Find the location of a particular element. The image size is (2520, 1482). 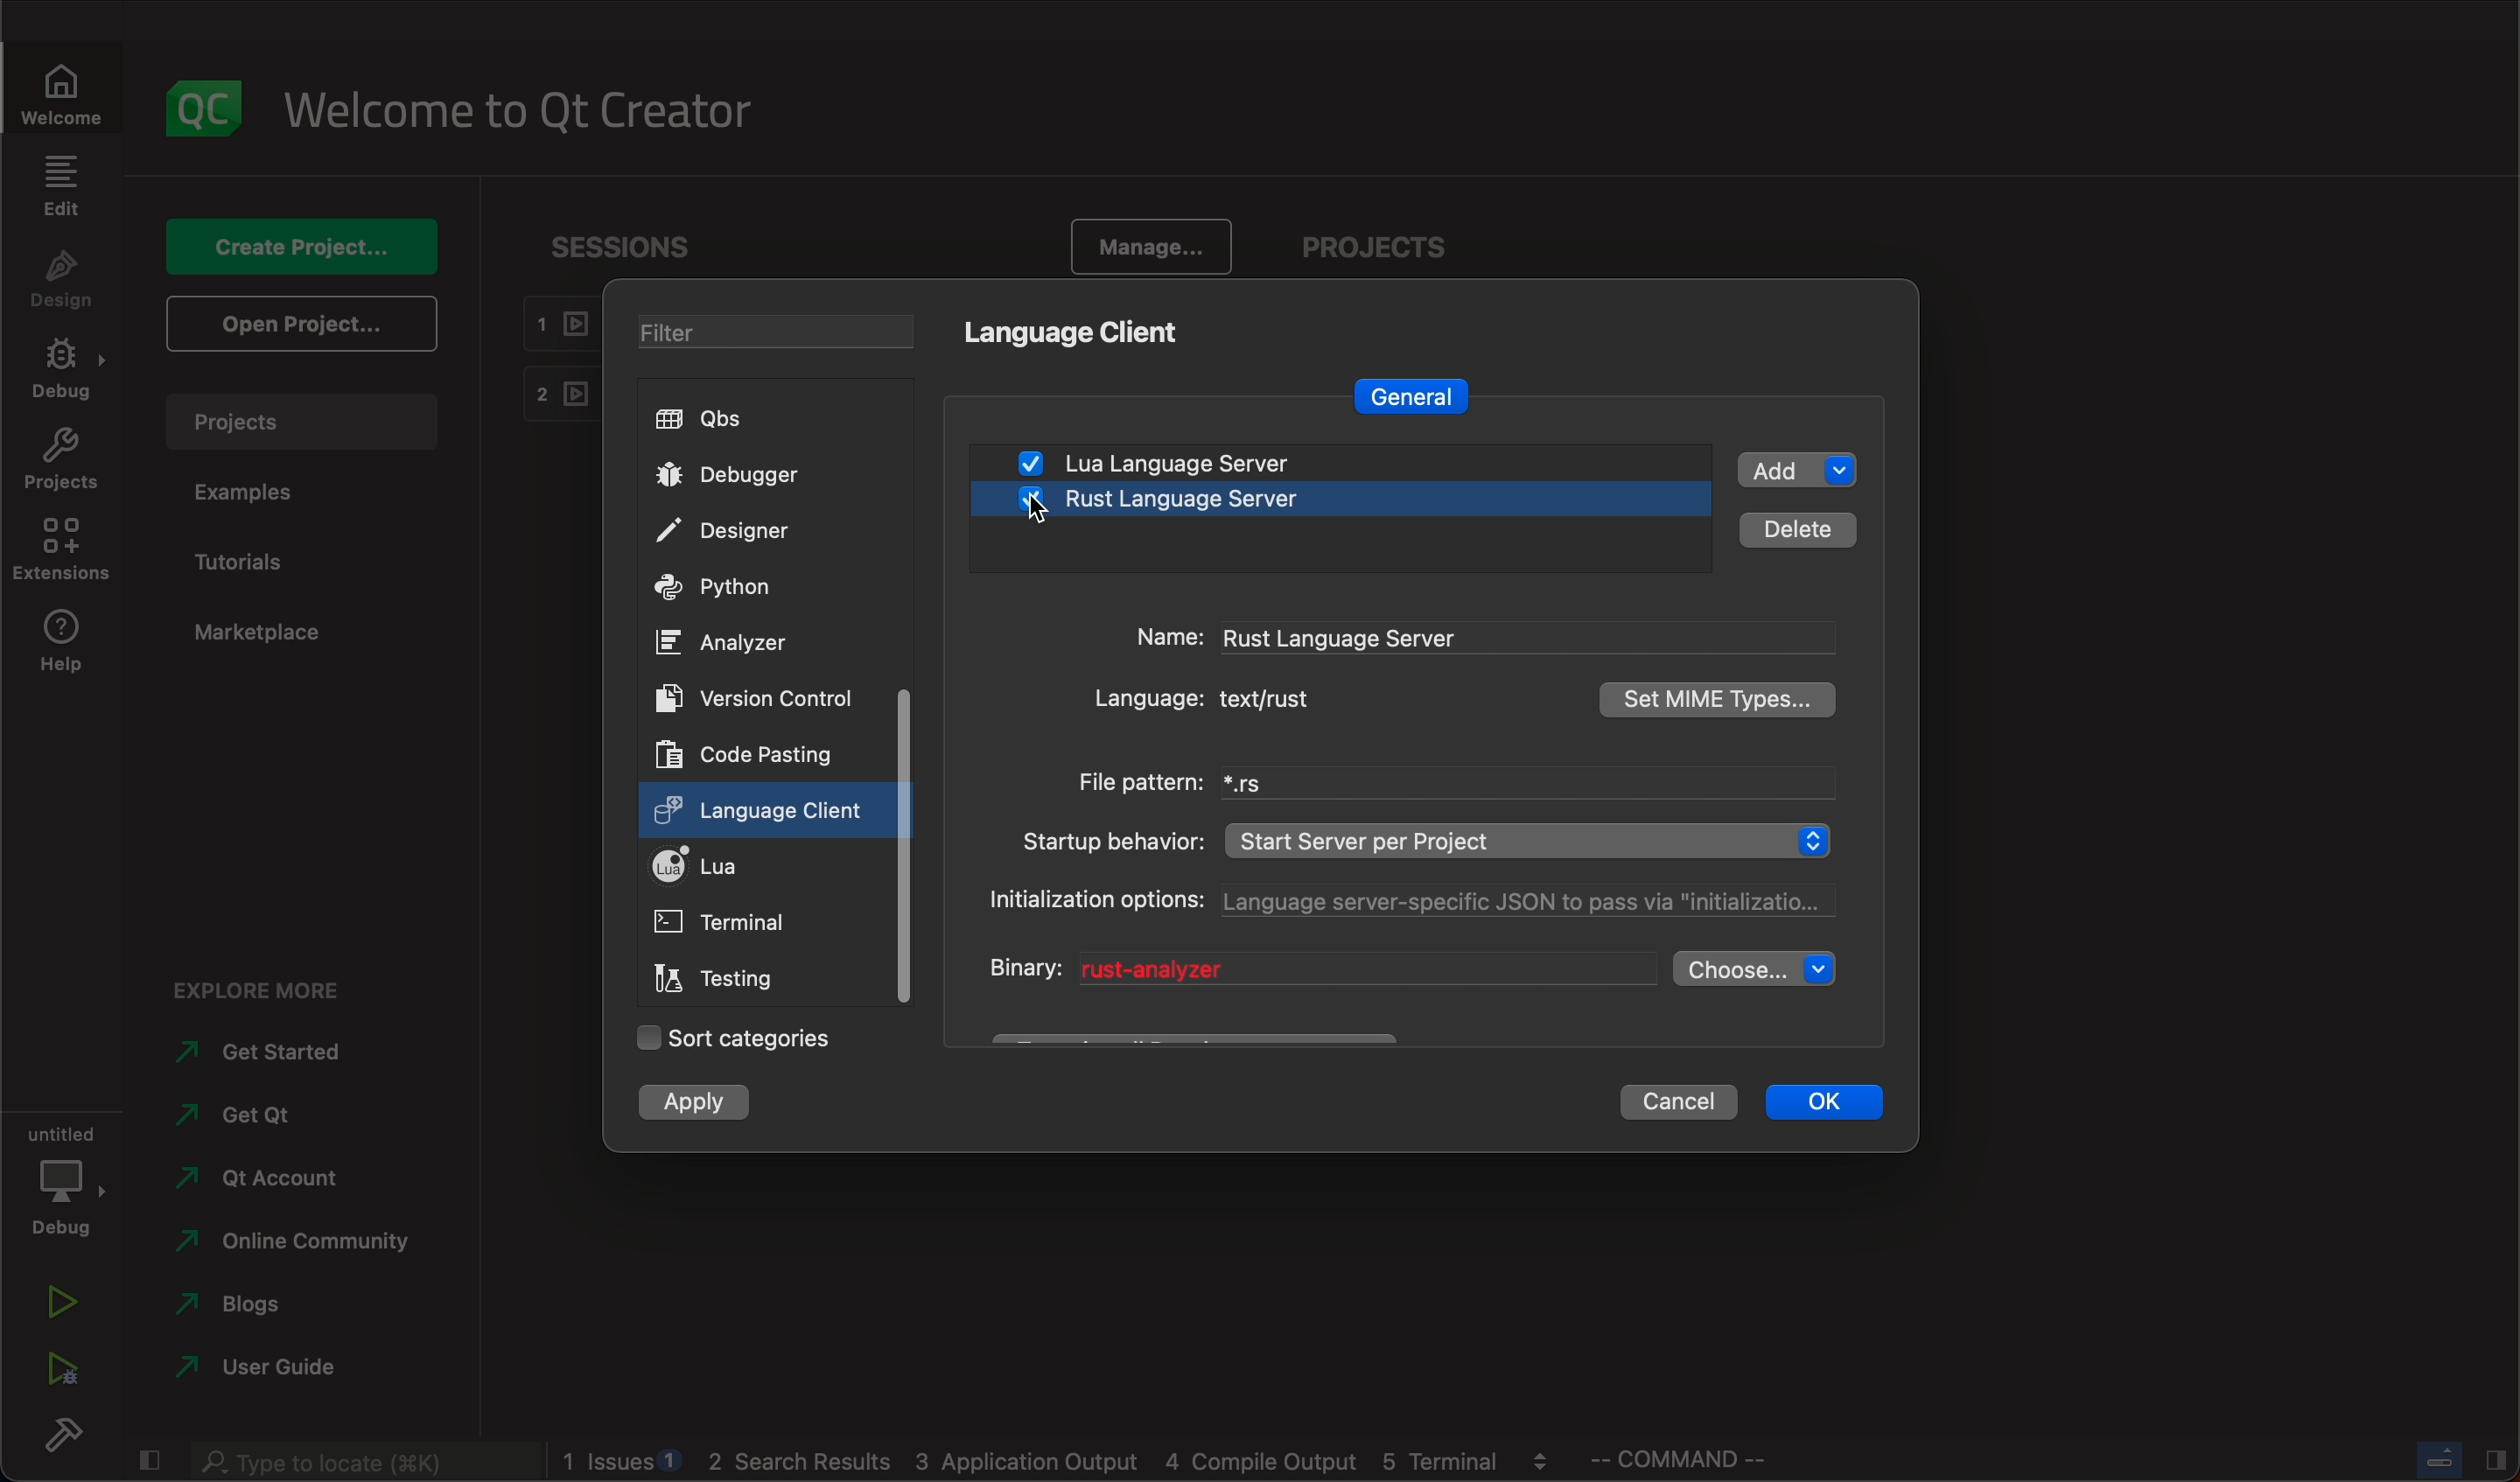

command is located at coordinates (1695, 1459).